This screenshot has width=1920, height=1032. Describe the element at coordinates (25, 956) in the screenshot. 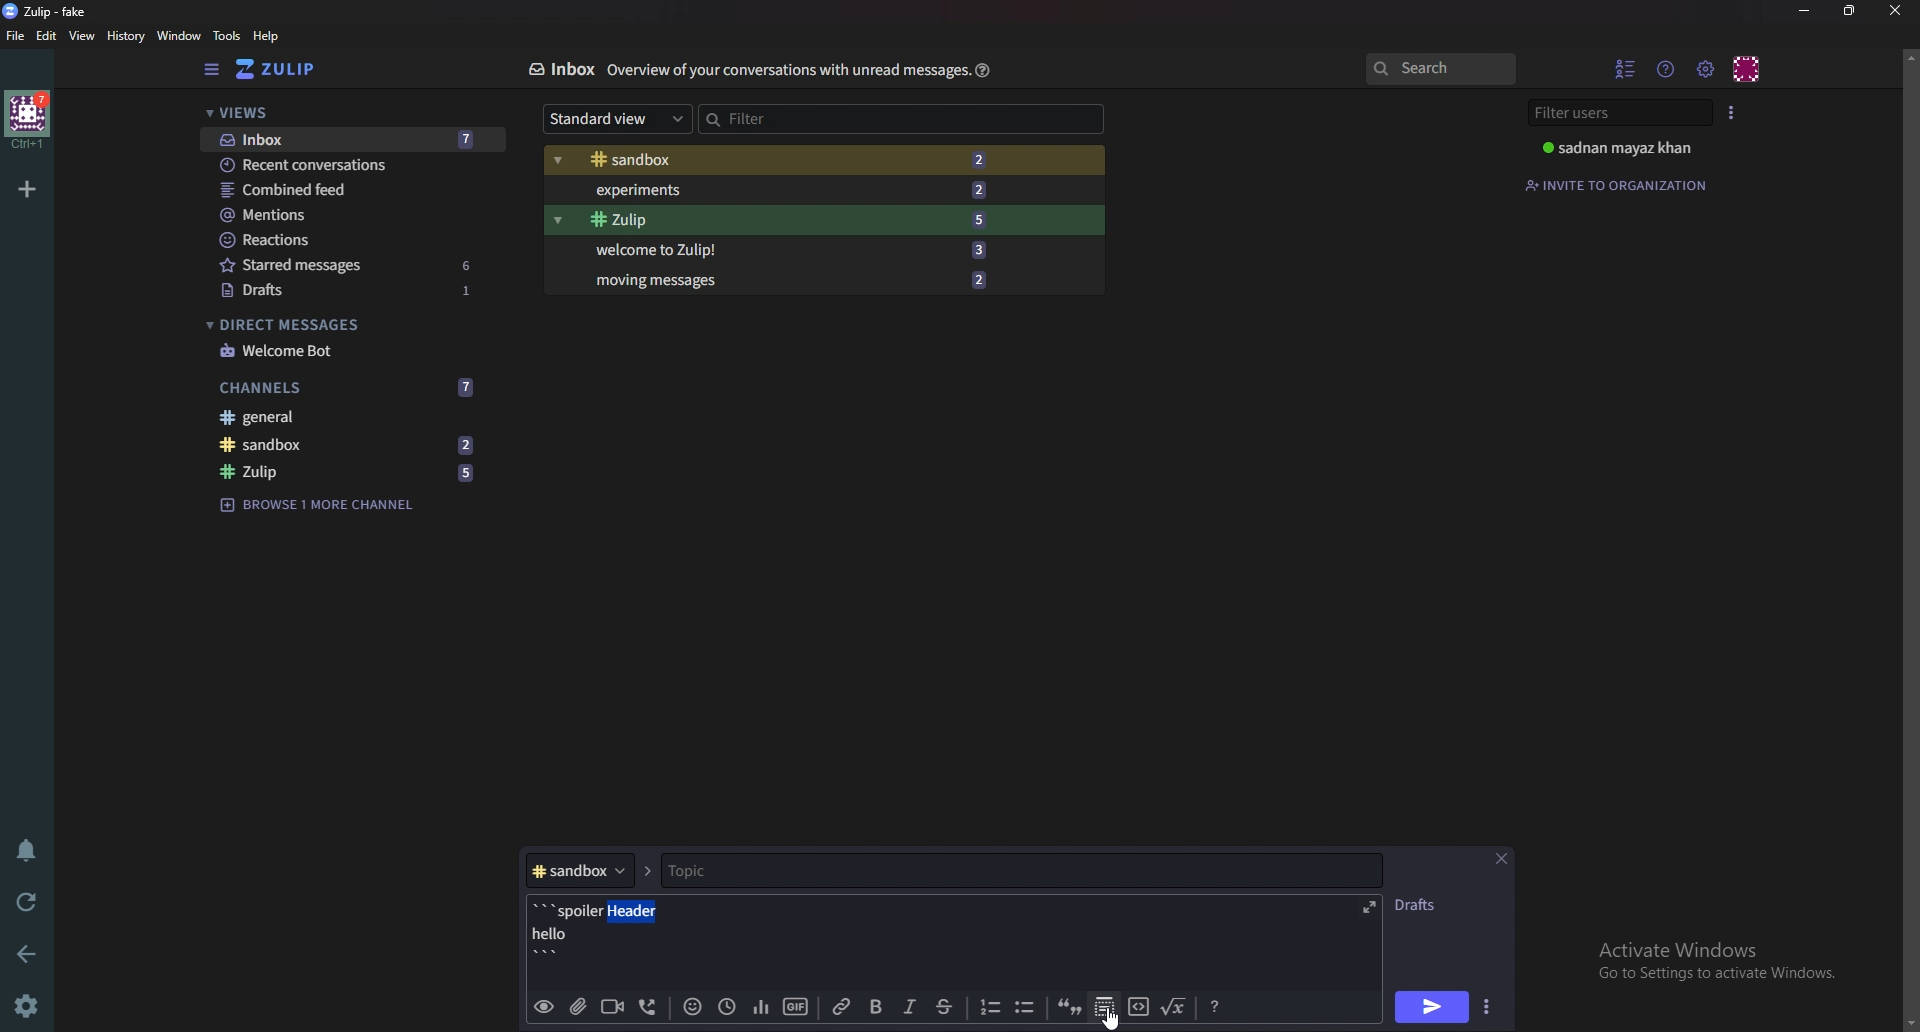

I see `back` at that location.